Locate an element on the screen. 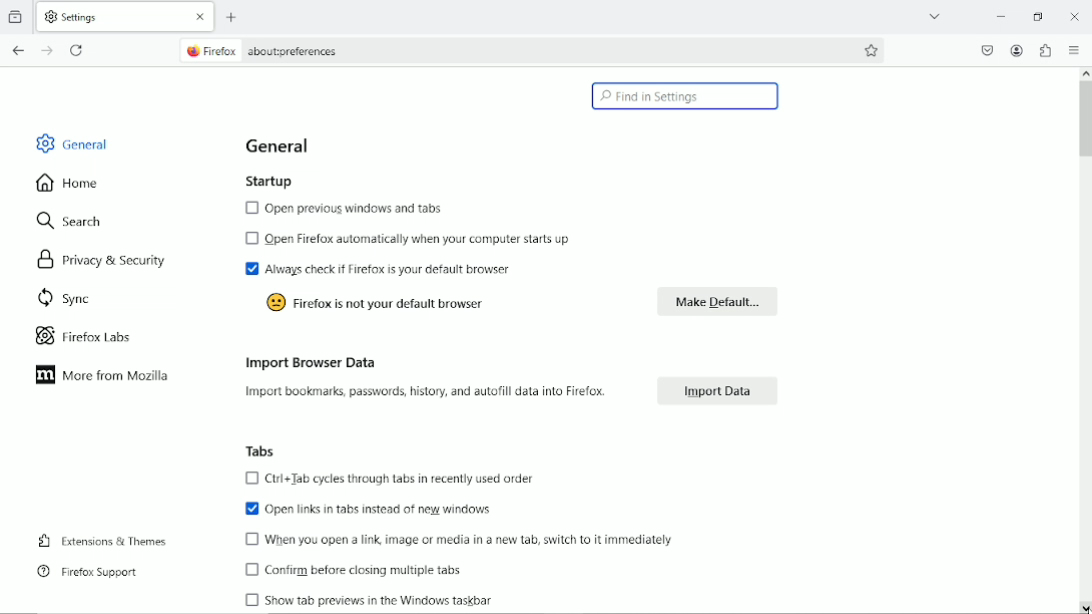 The height and width of the screenshot is (614, 1092). scroll up is located at coordinates (1085, 73).